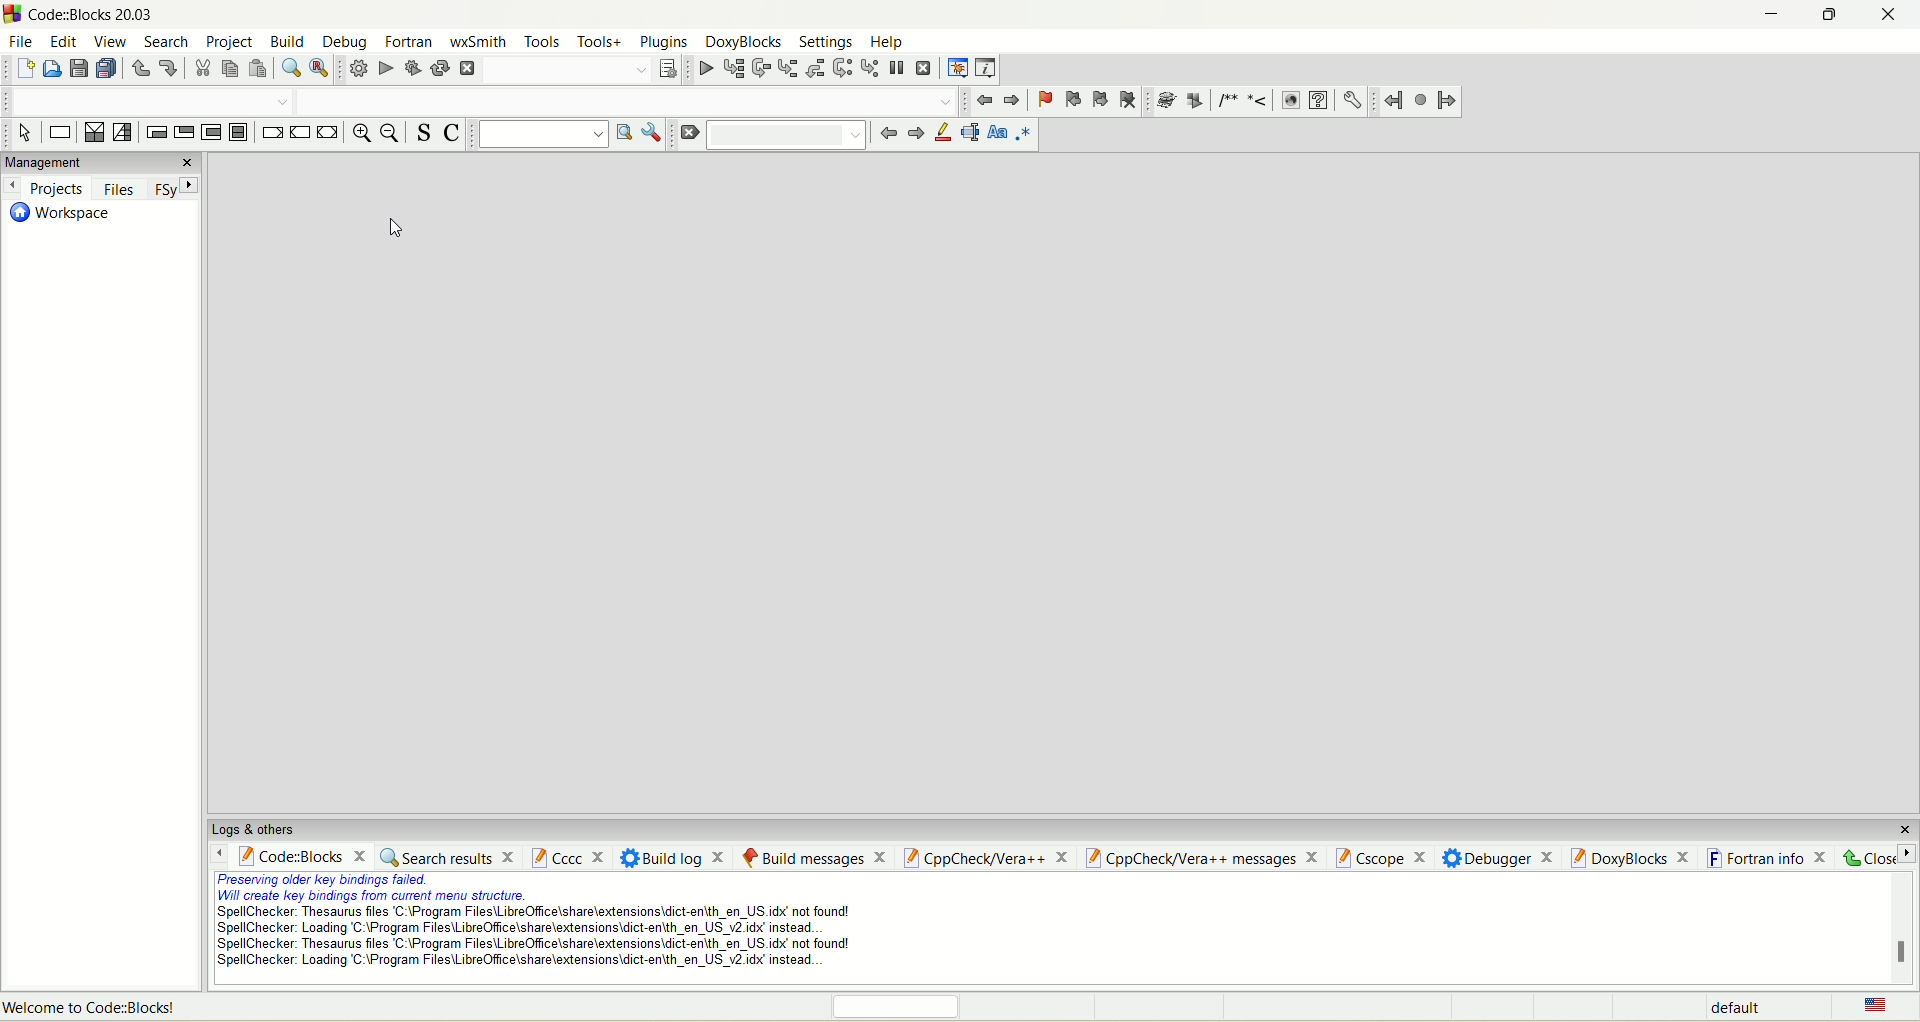 The image size is (1920, 1022). What do you see at coordinates (383, 68) in the screenshot?
I see `run` at bounding box center [383, 68].